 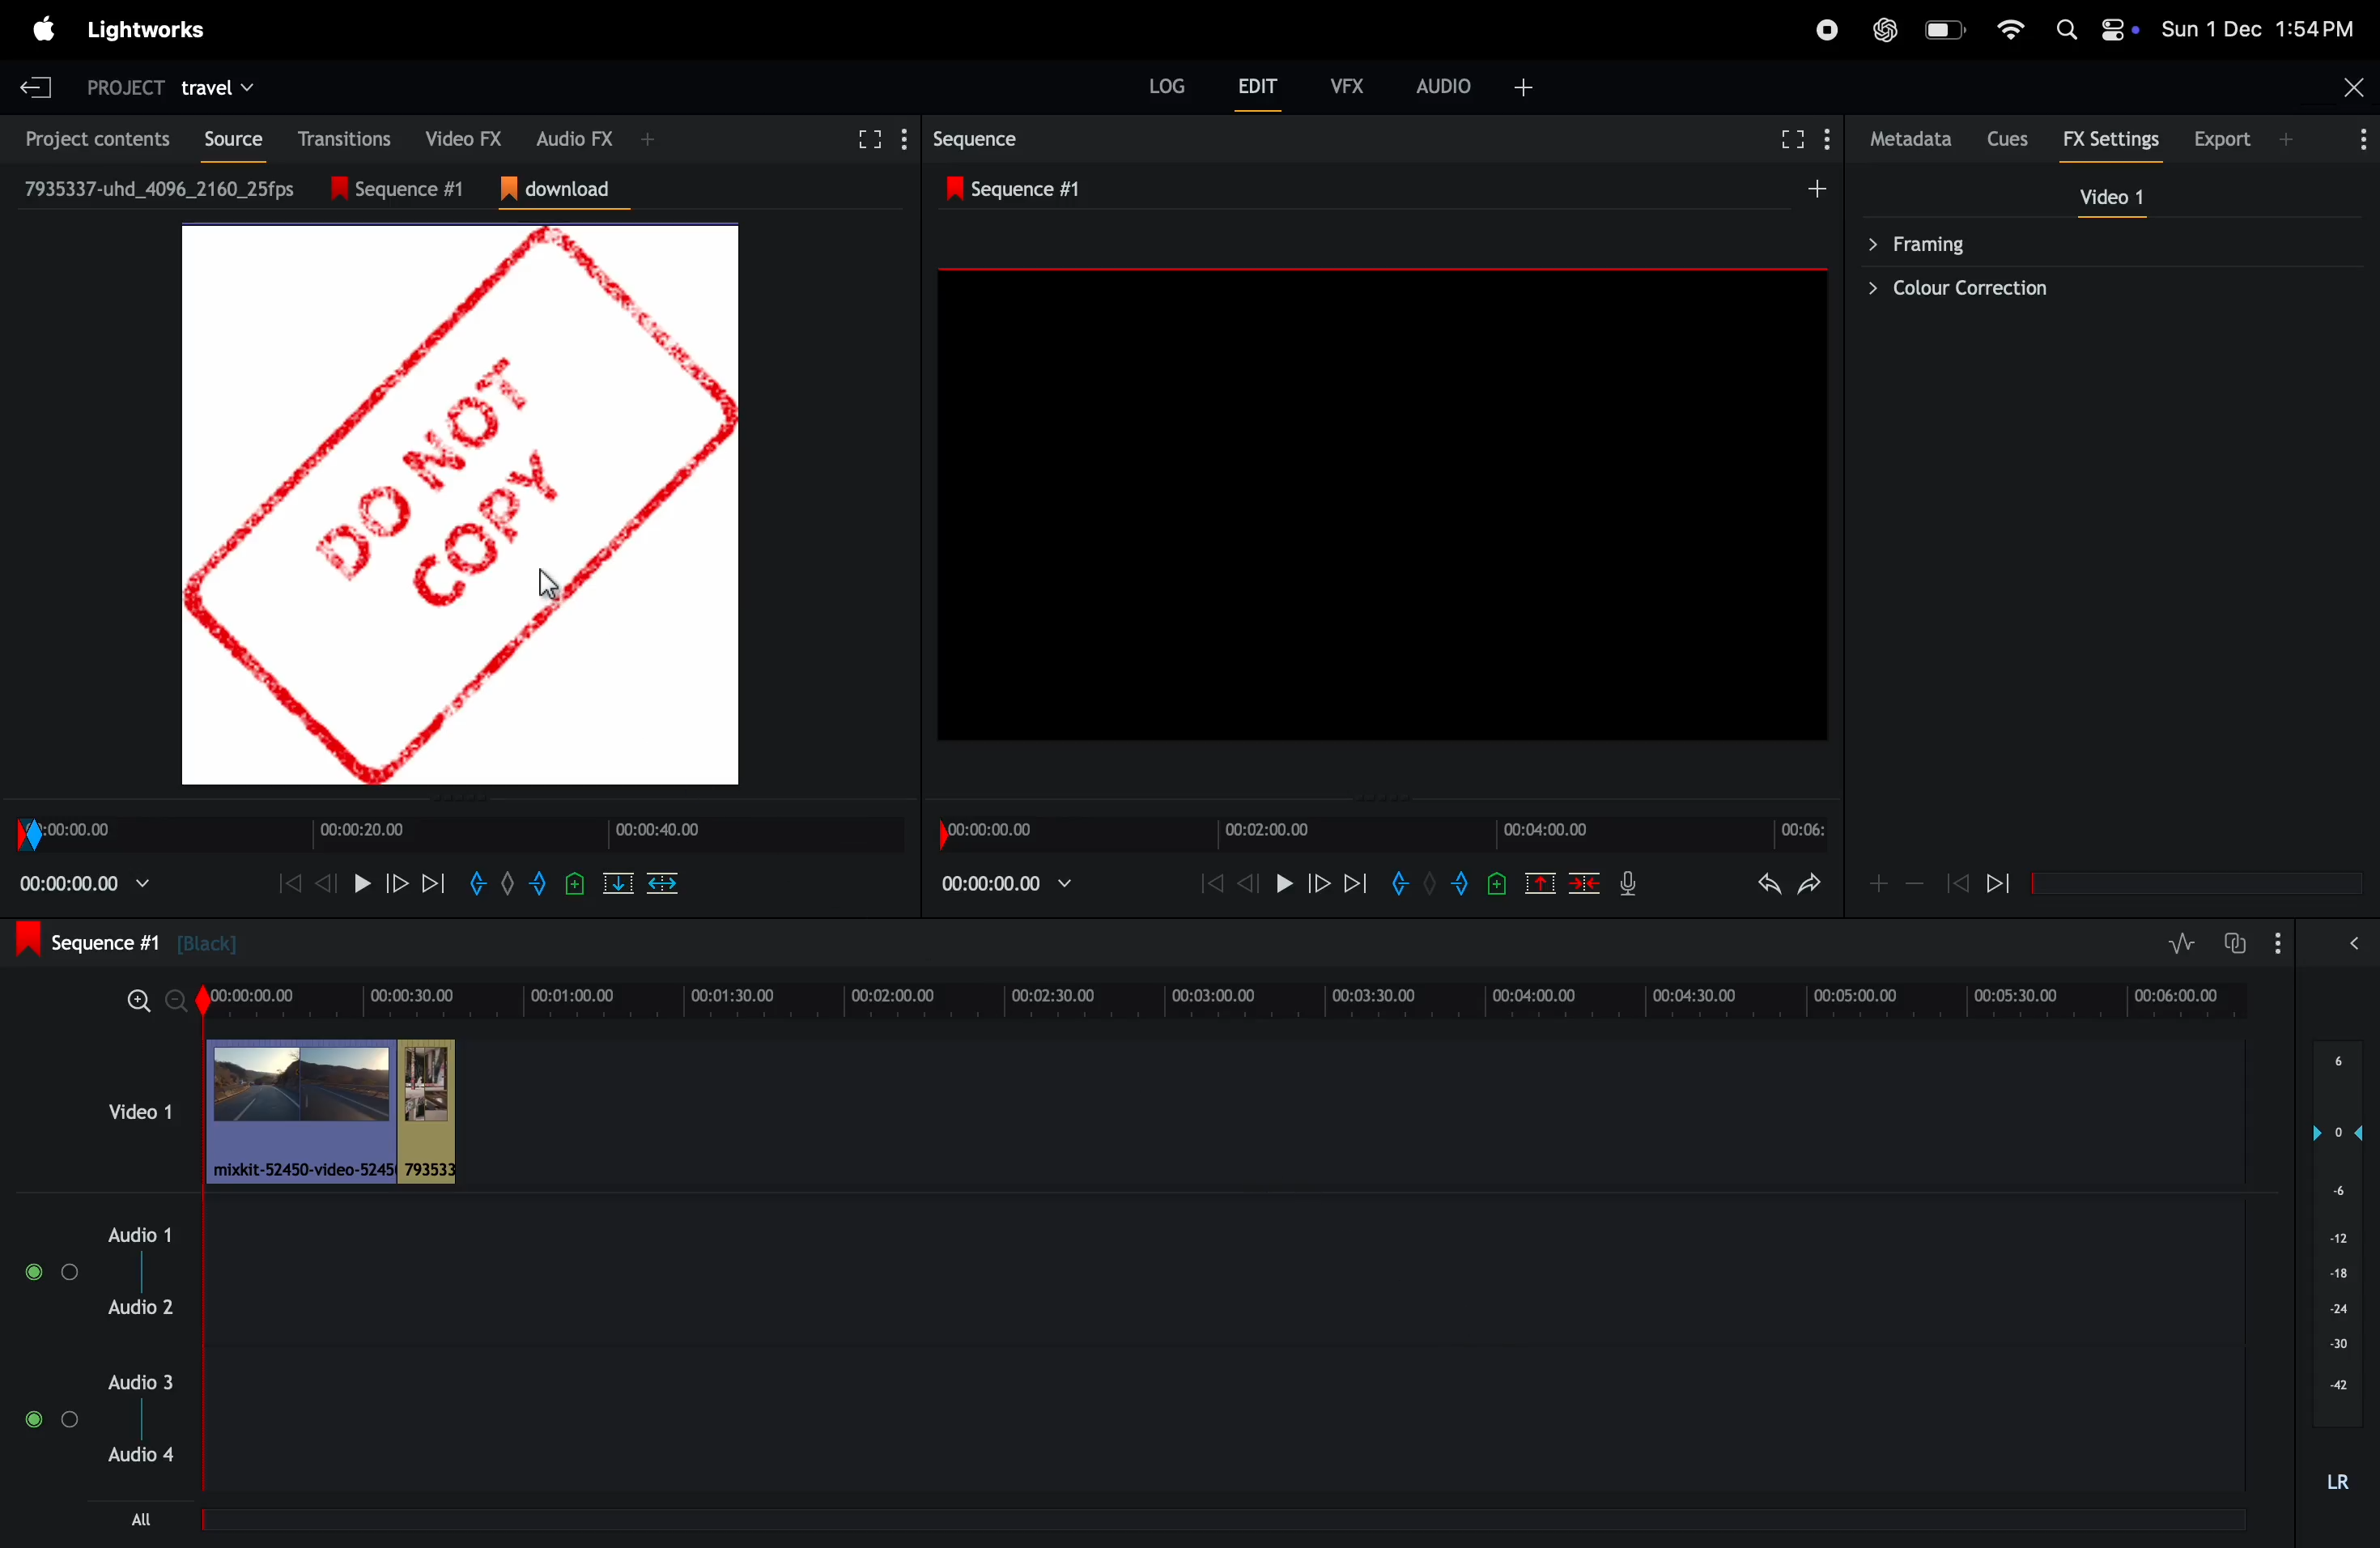 What do you see at coordinates (134, 1235) in the screenshot?
I see `audio 1` at bounding box center [134, 1235].